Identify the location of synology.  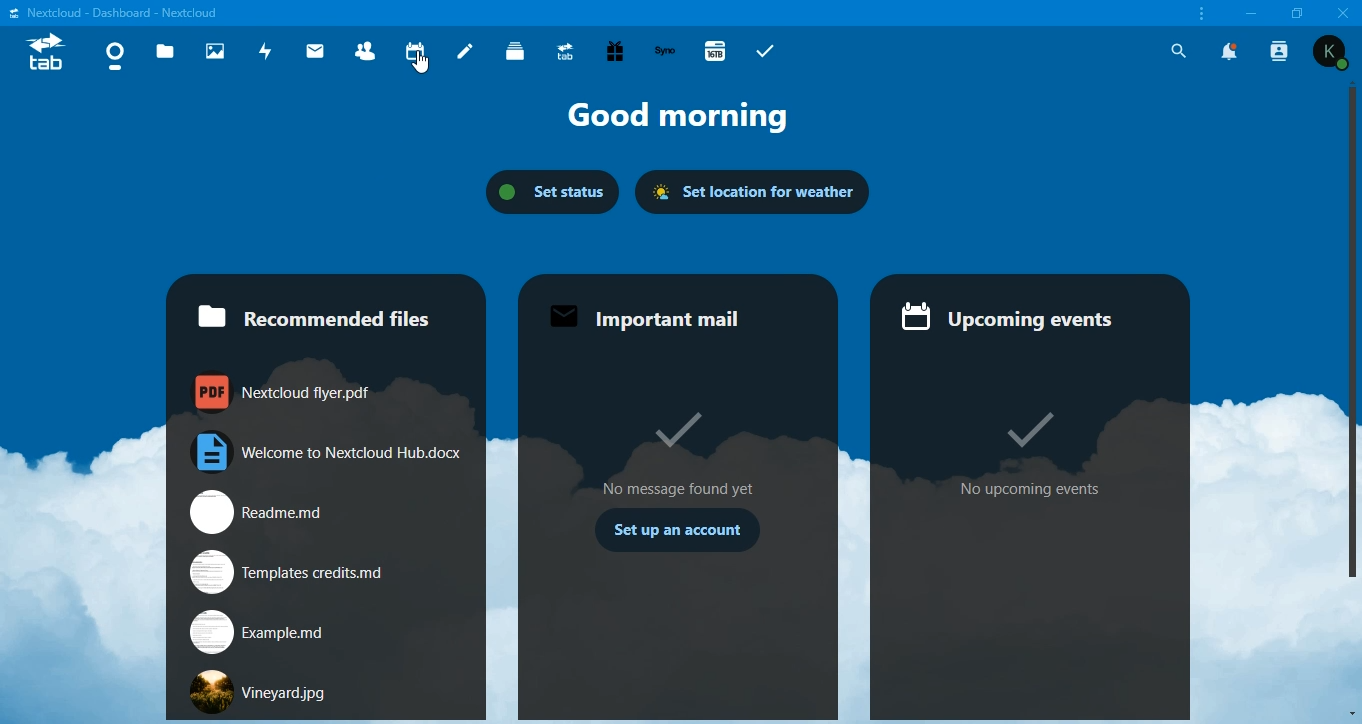
(667, 49).